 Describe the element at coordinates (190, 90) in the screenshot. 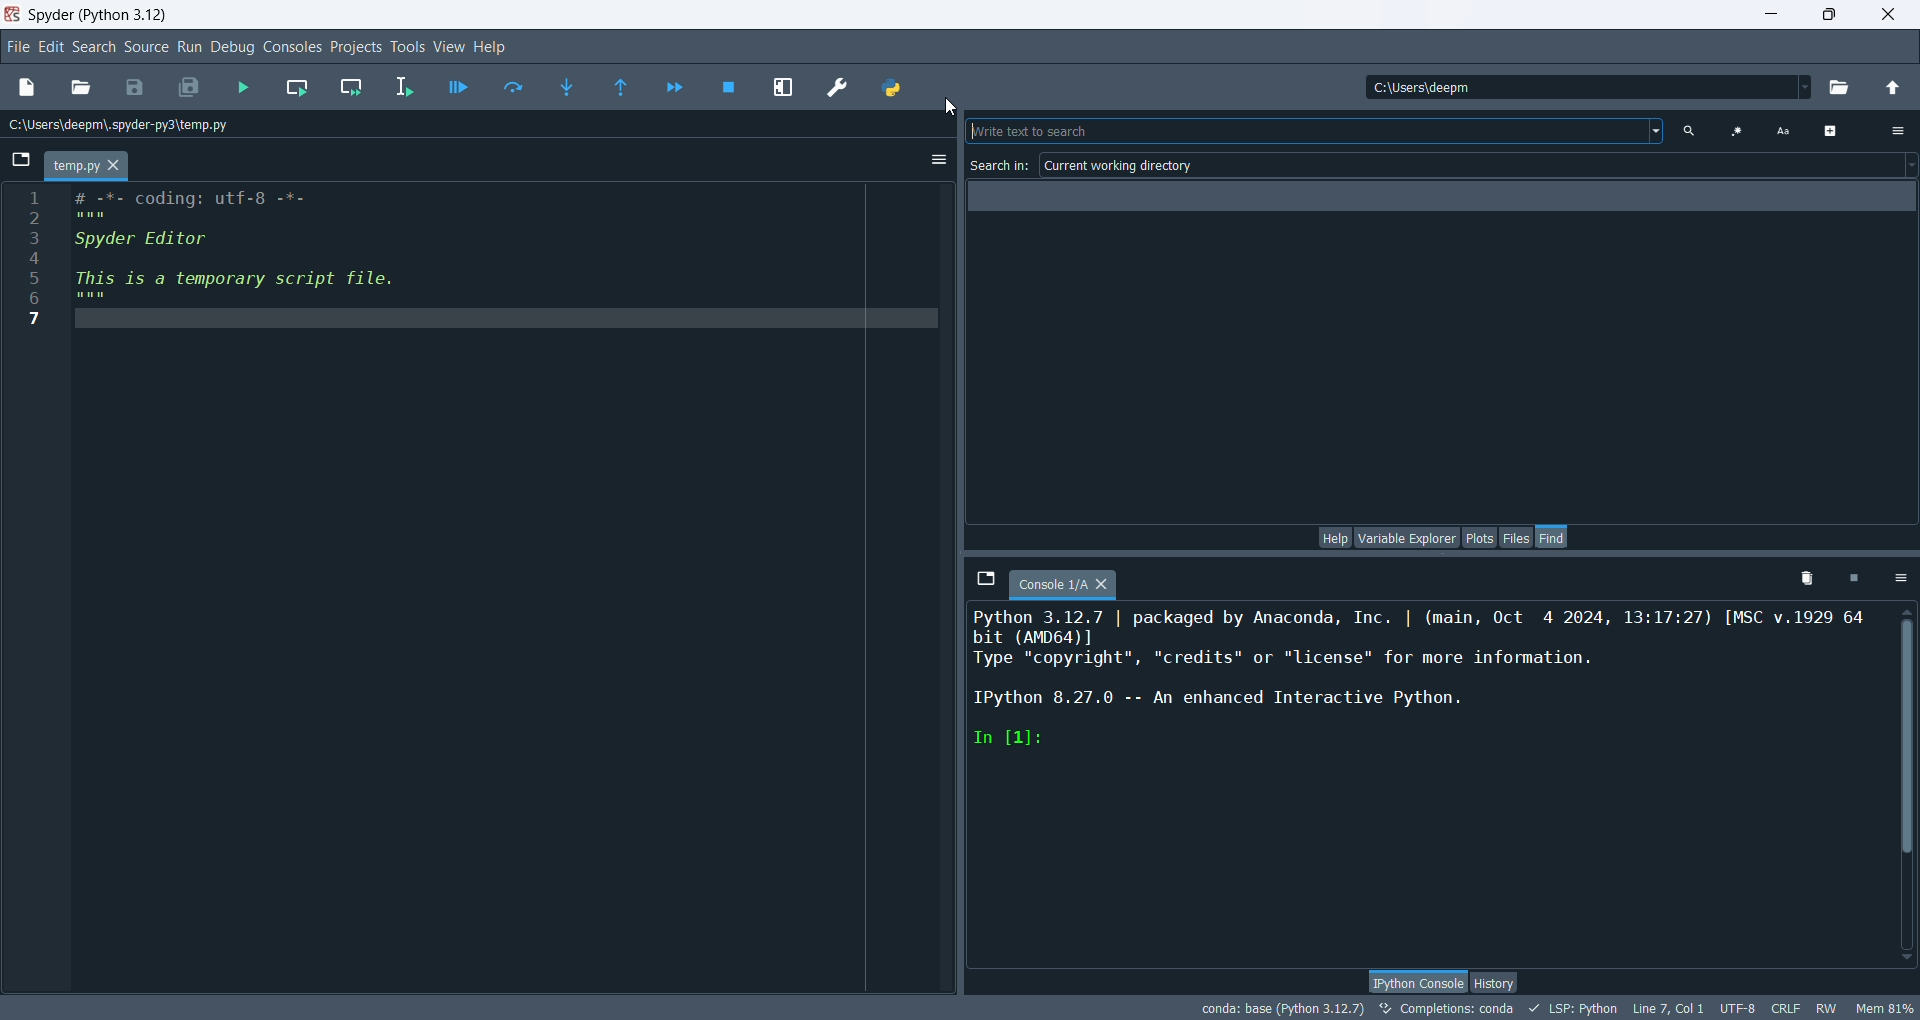

I see `save all files` at that location.